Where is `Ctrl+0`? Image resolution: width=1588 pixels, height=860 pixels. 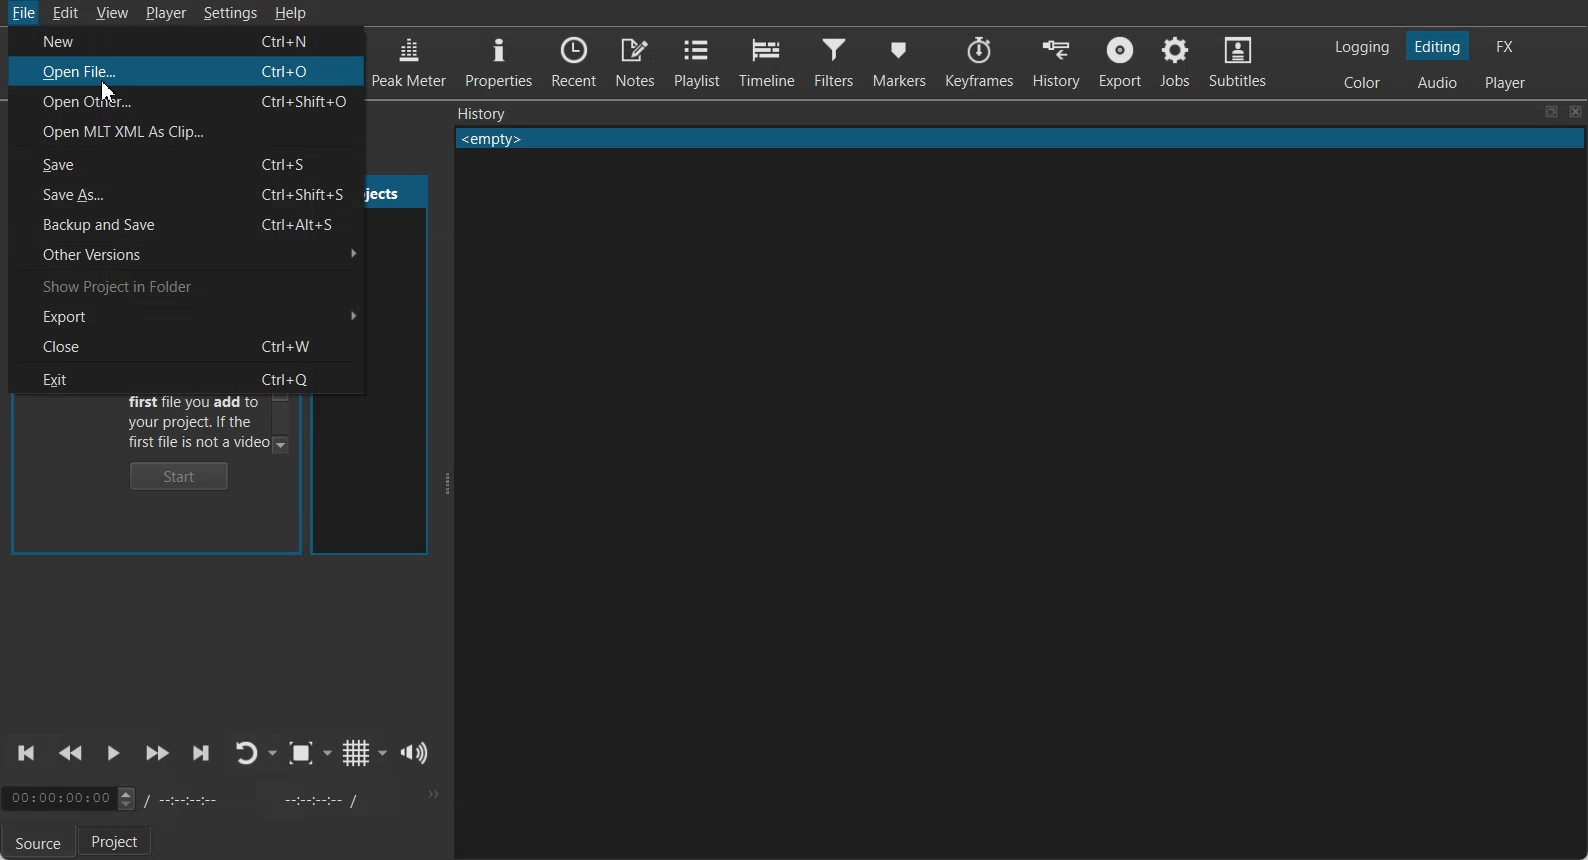
Ctrl+0 is located at coordinates (290, 73).